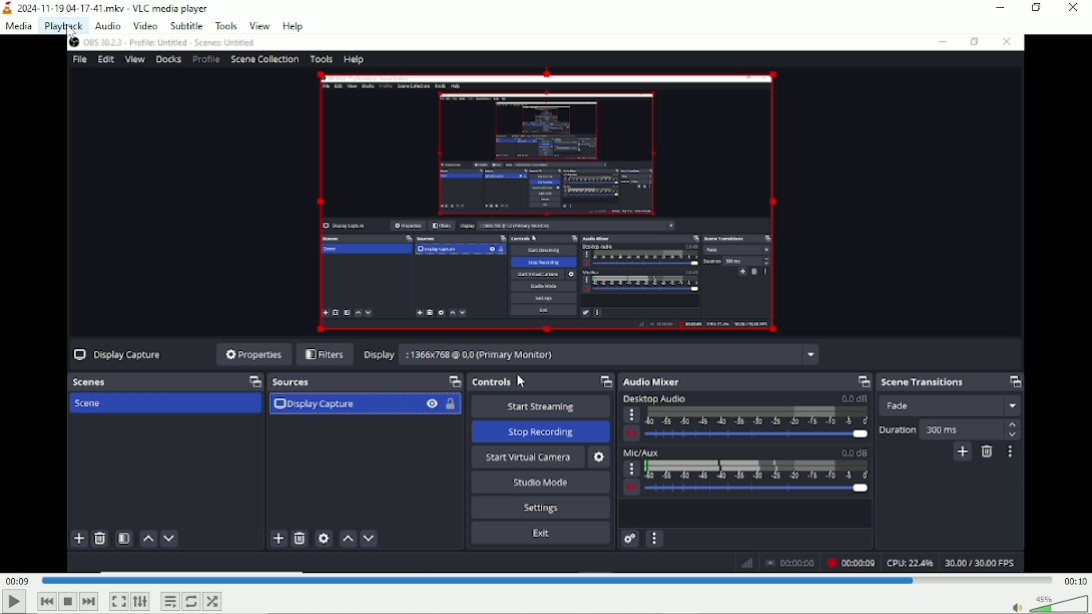 This screenshot has height=614, width=1092. I want to click on view, so click(260, 25).